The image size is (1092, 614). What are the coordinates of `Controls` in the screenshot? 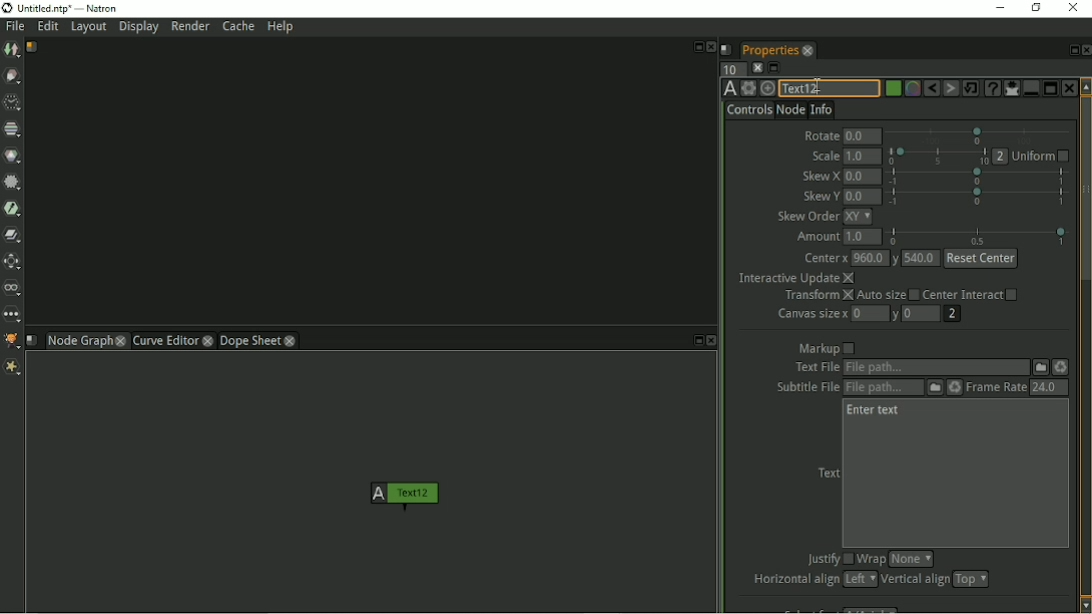 It's located at (749, 110).